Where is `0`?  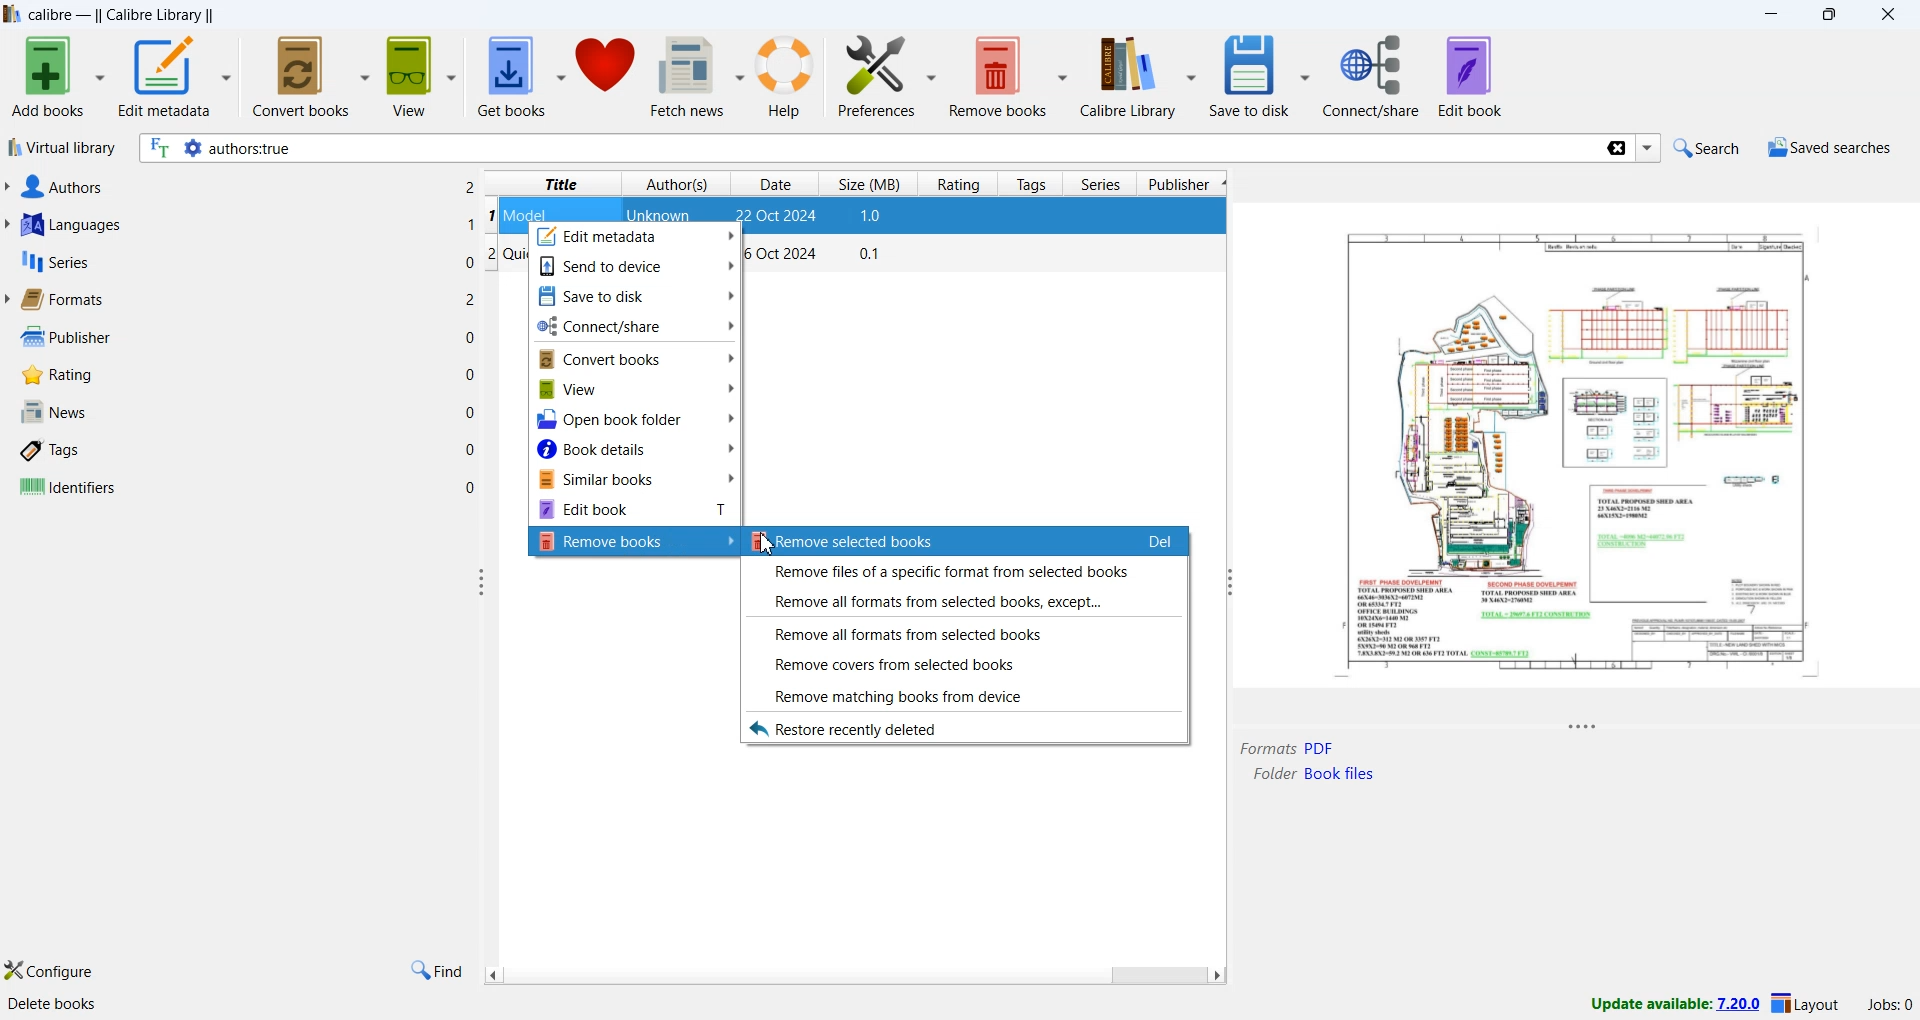 0 is located at coordinates (472, 372).